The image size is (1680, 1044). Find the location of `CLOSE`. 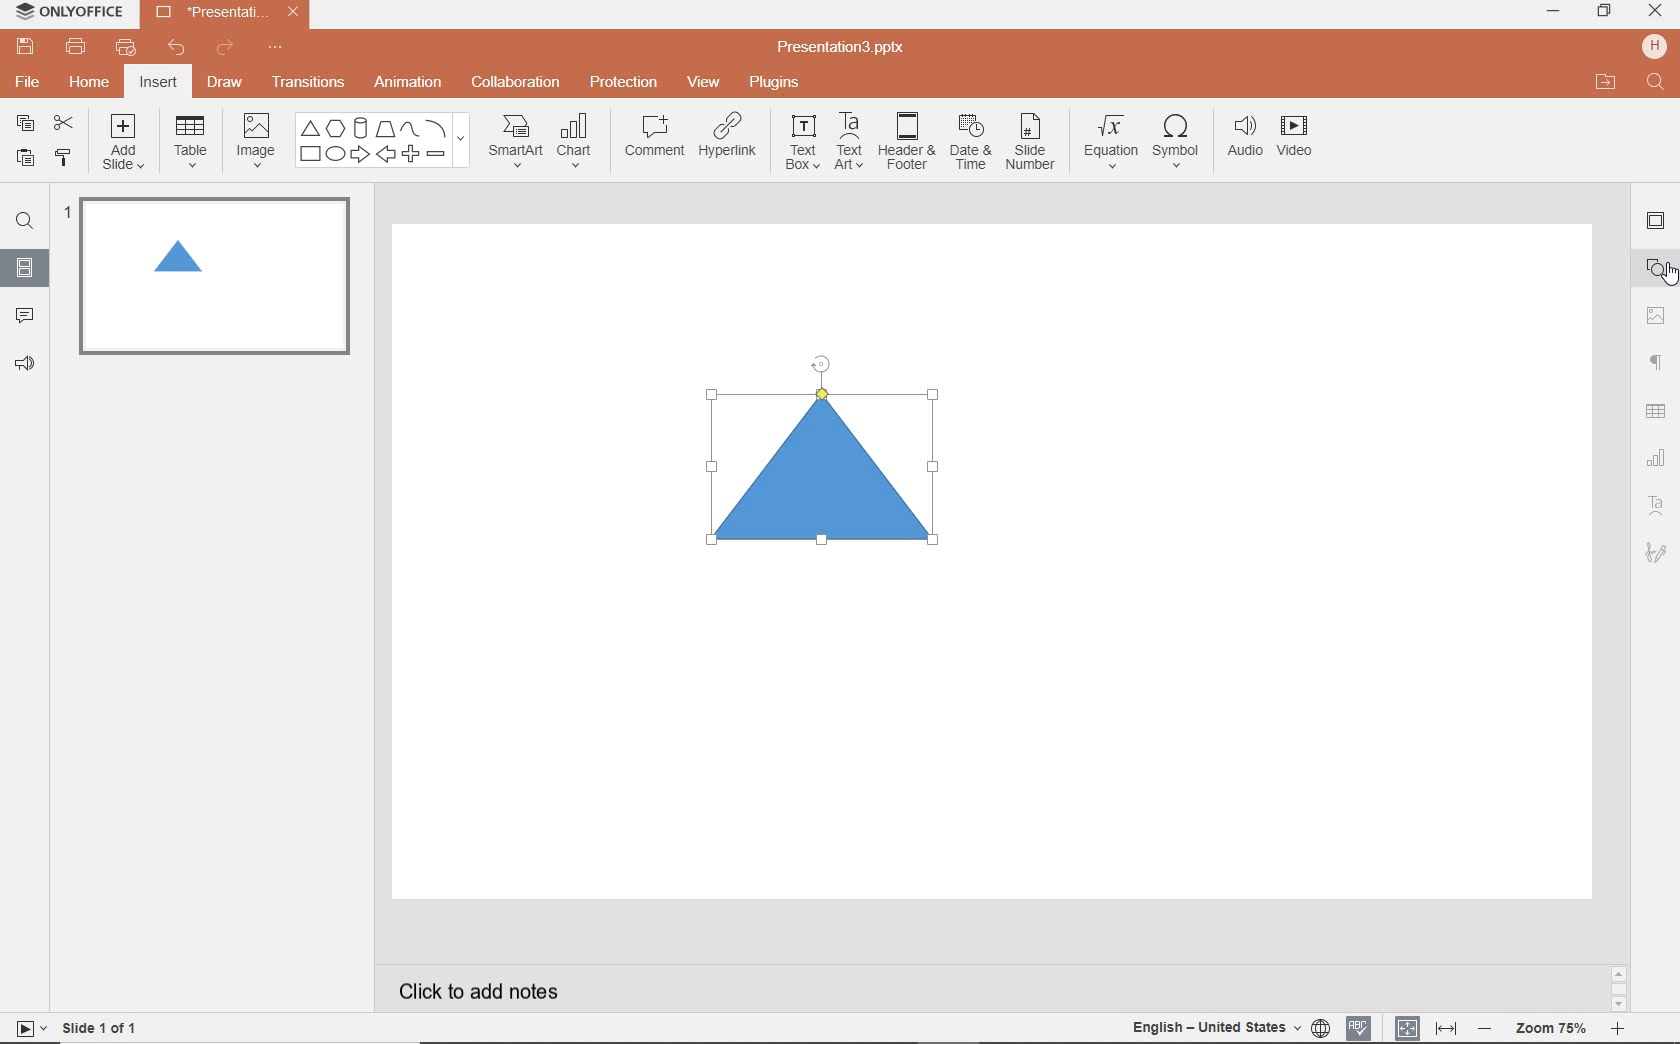

CLOSE is located at coordinates (1655, 12).